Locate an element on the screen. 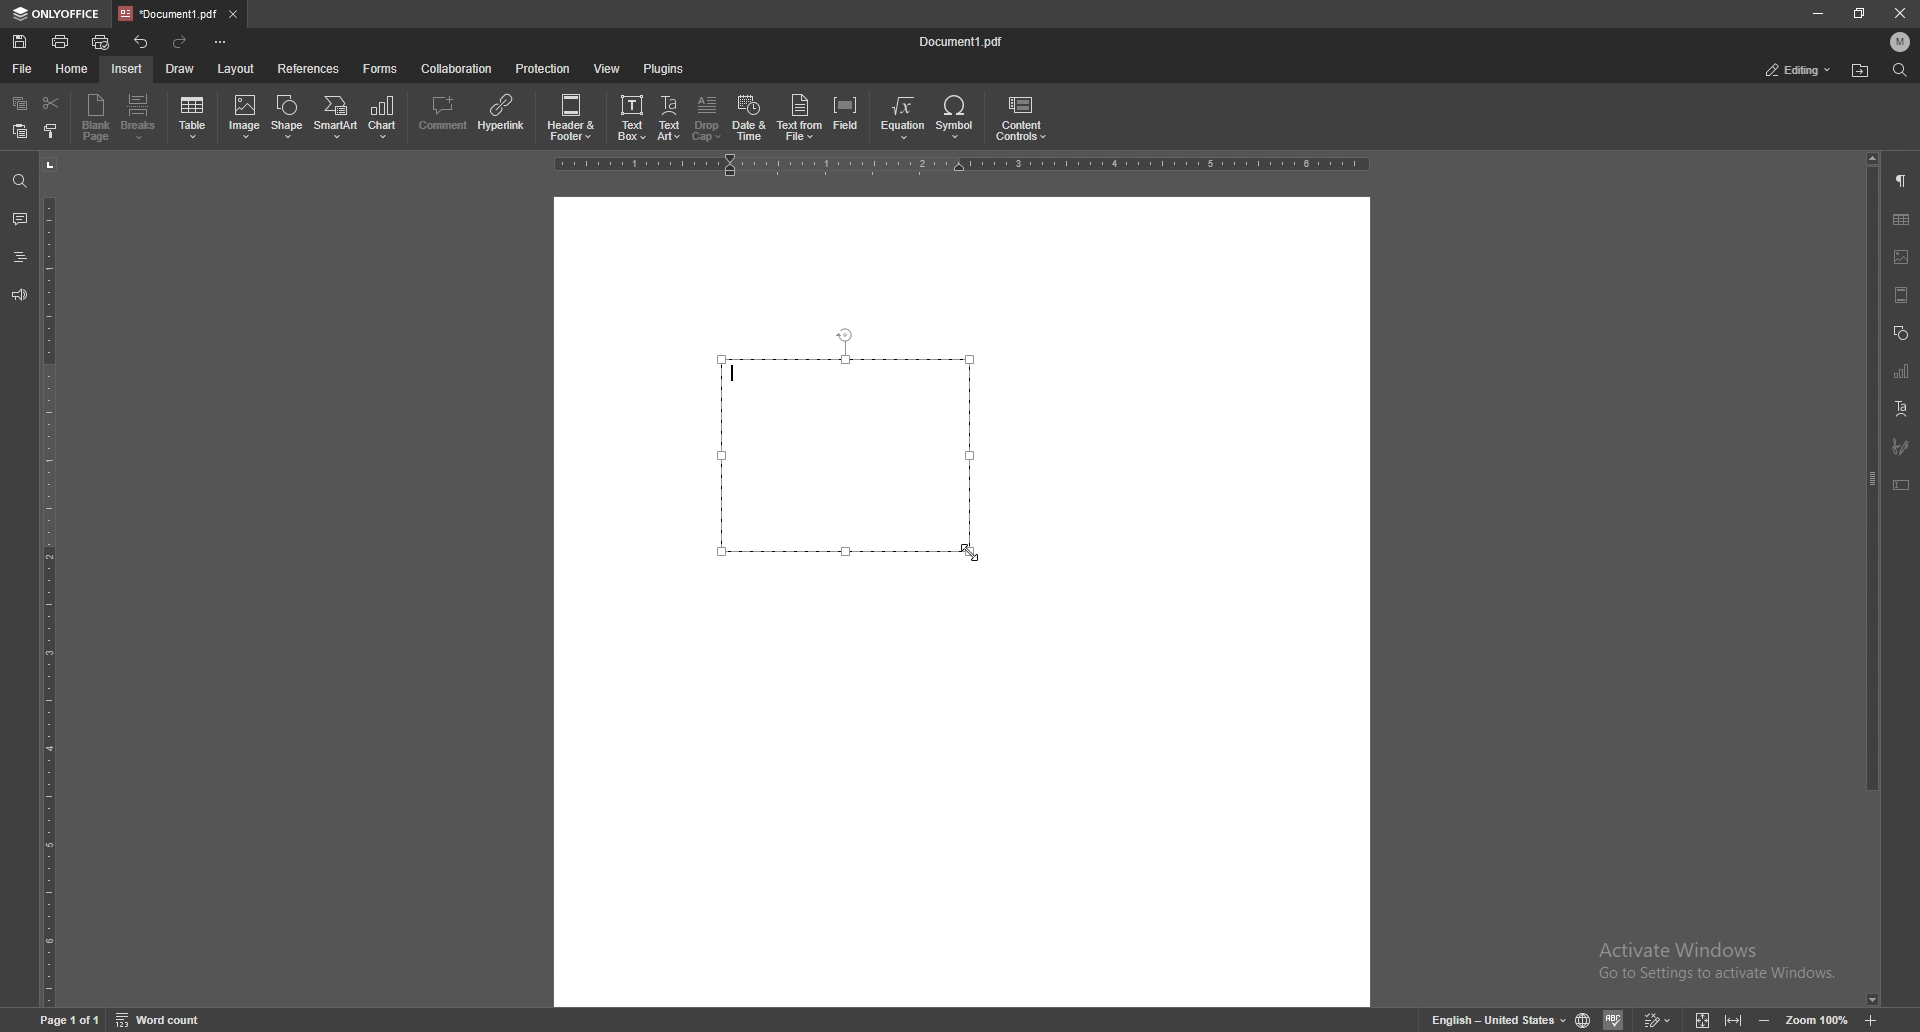  draw is located at coordinates (180, 69).